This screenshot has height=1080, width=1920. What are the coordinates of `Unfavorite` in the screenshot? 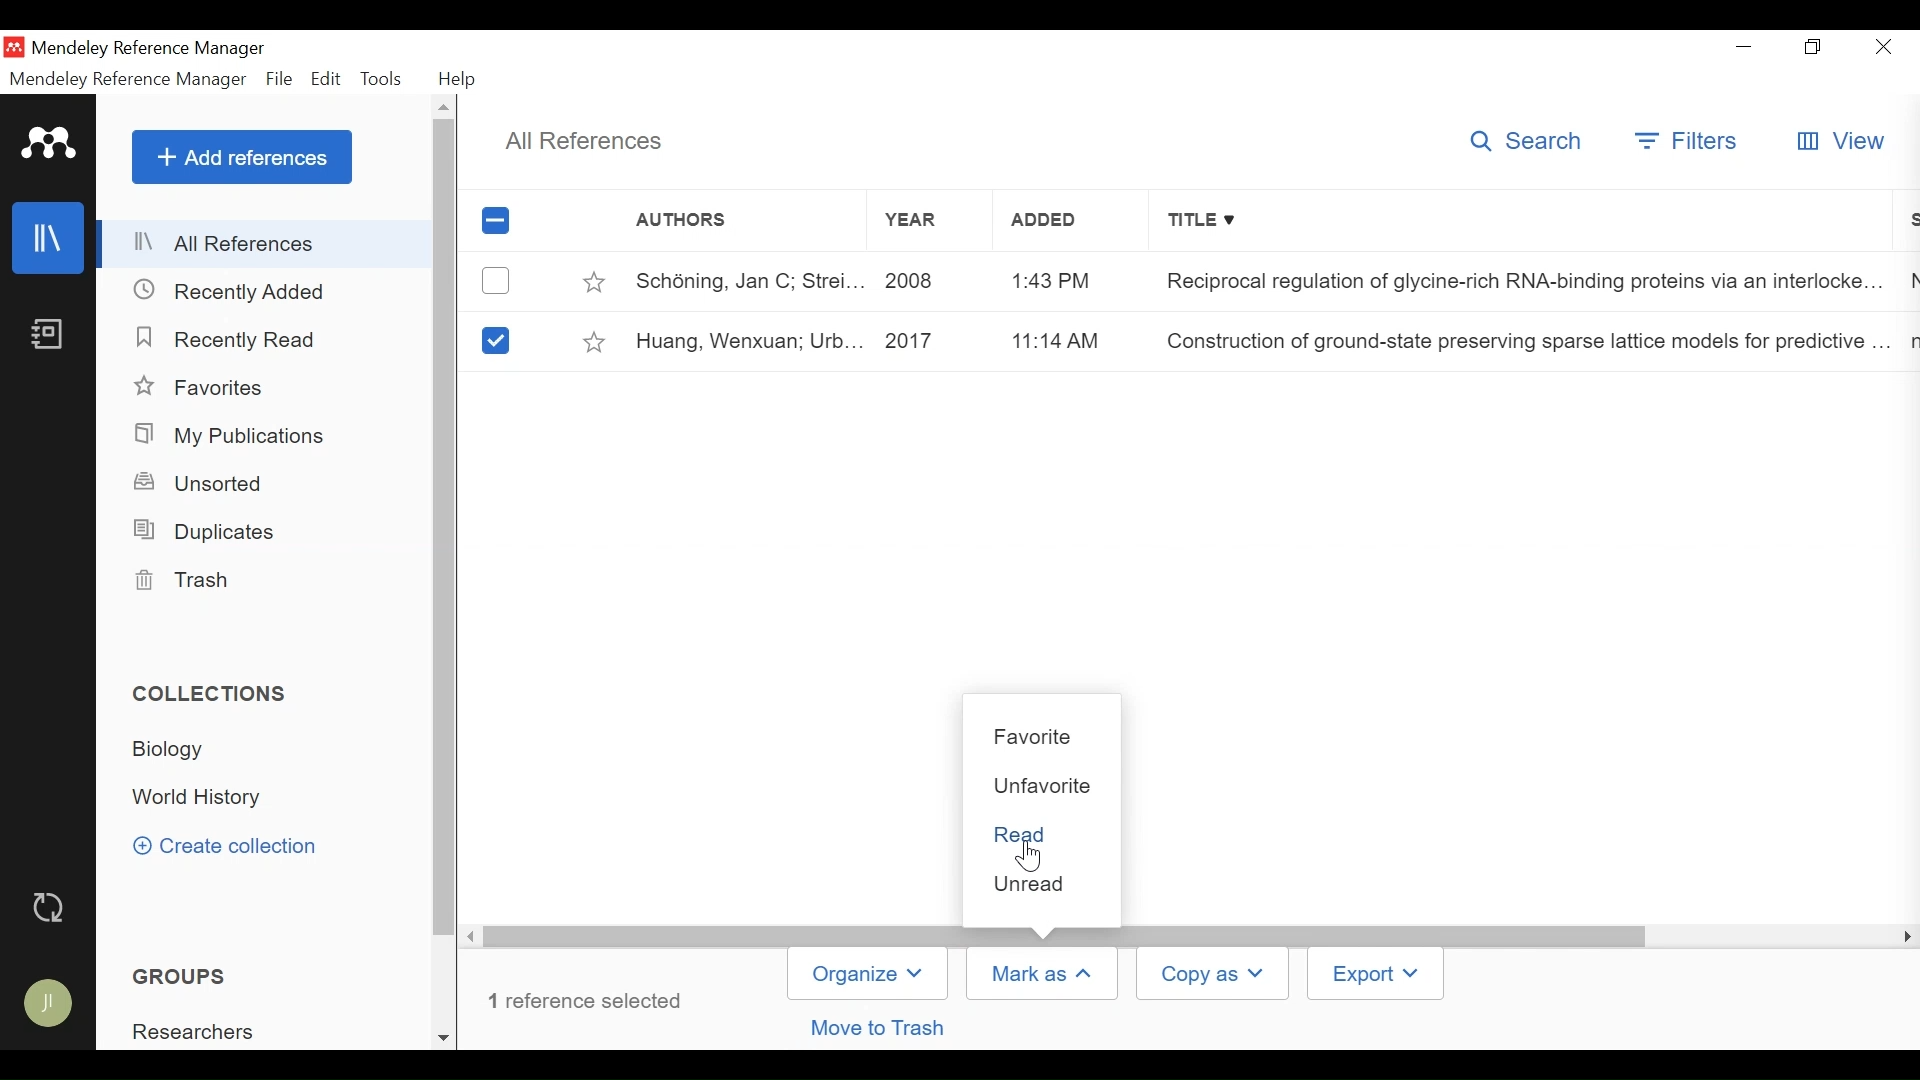 It's located at (1045, 786).